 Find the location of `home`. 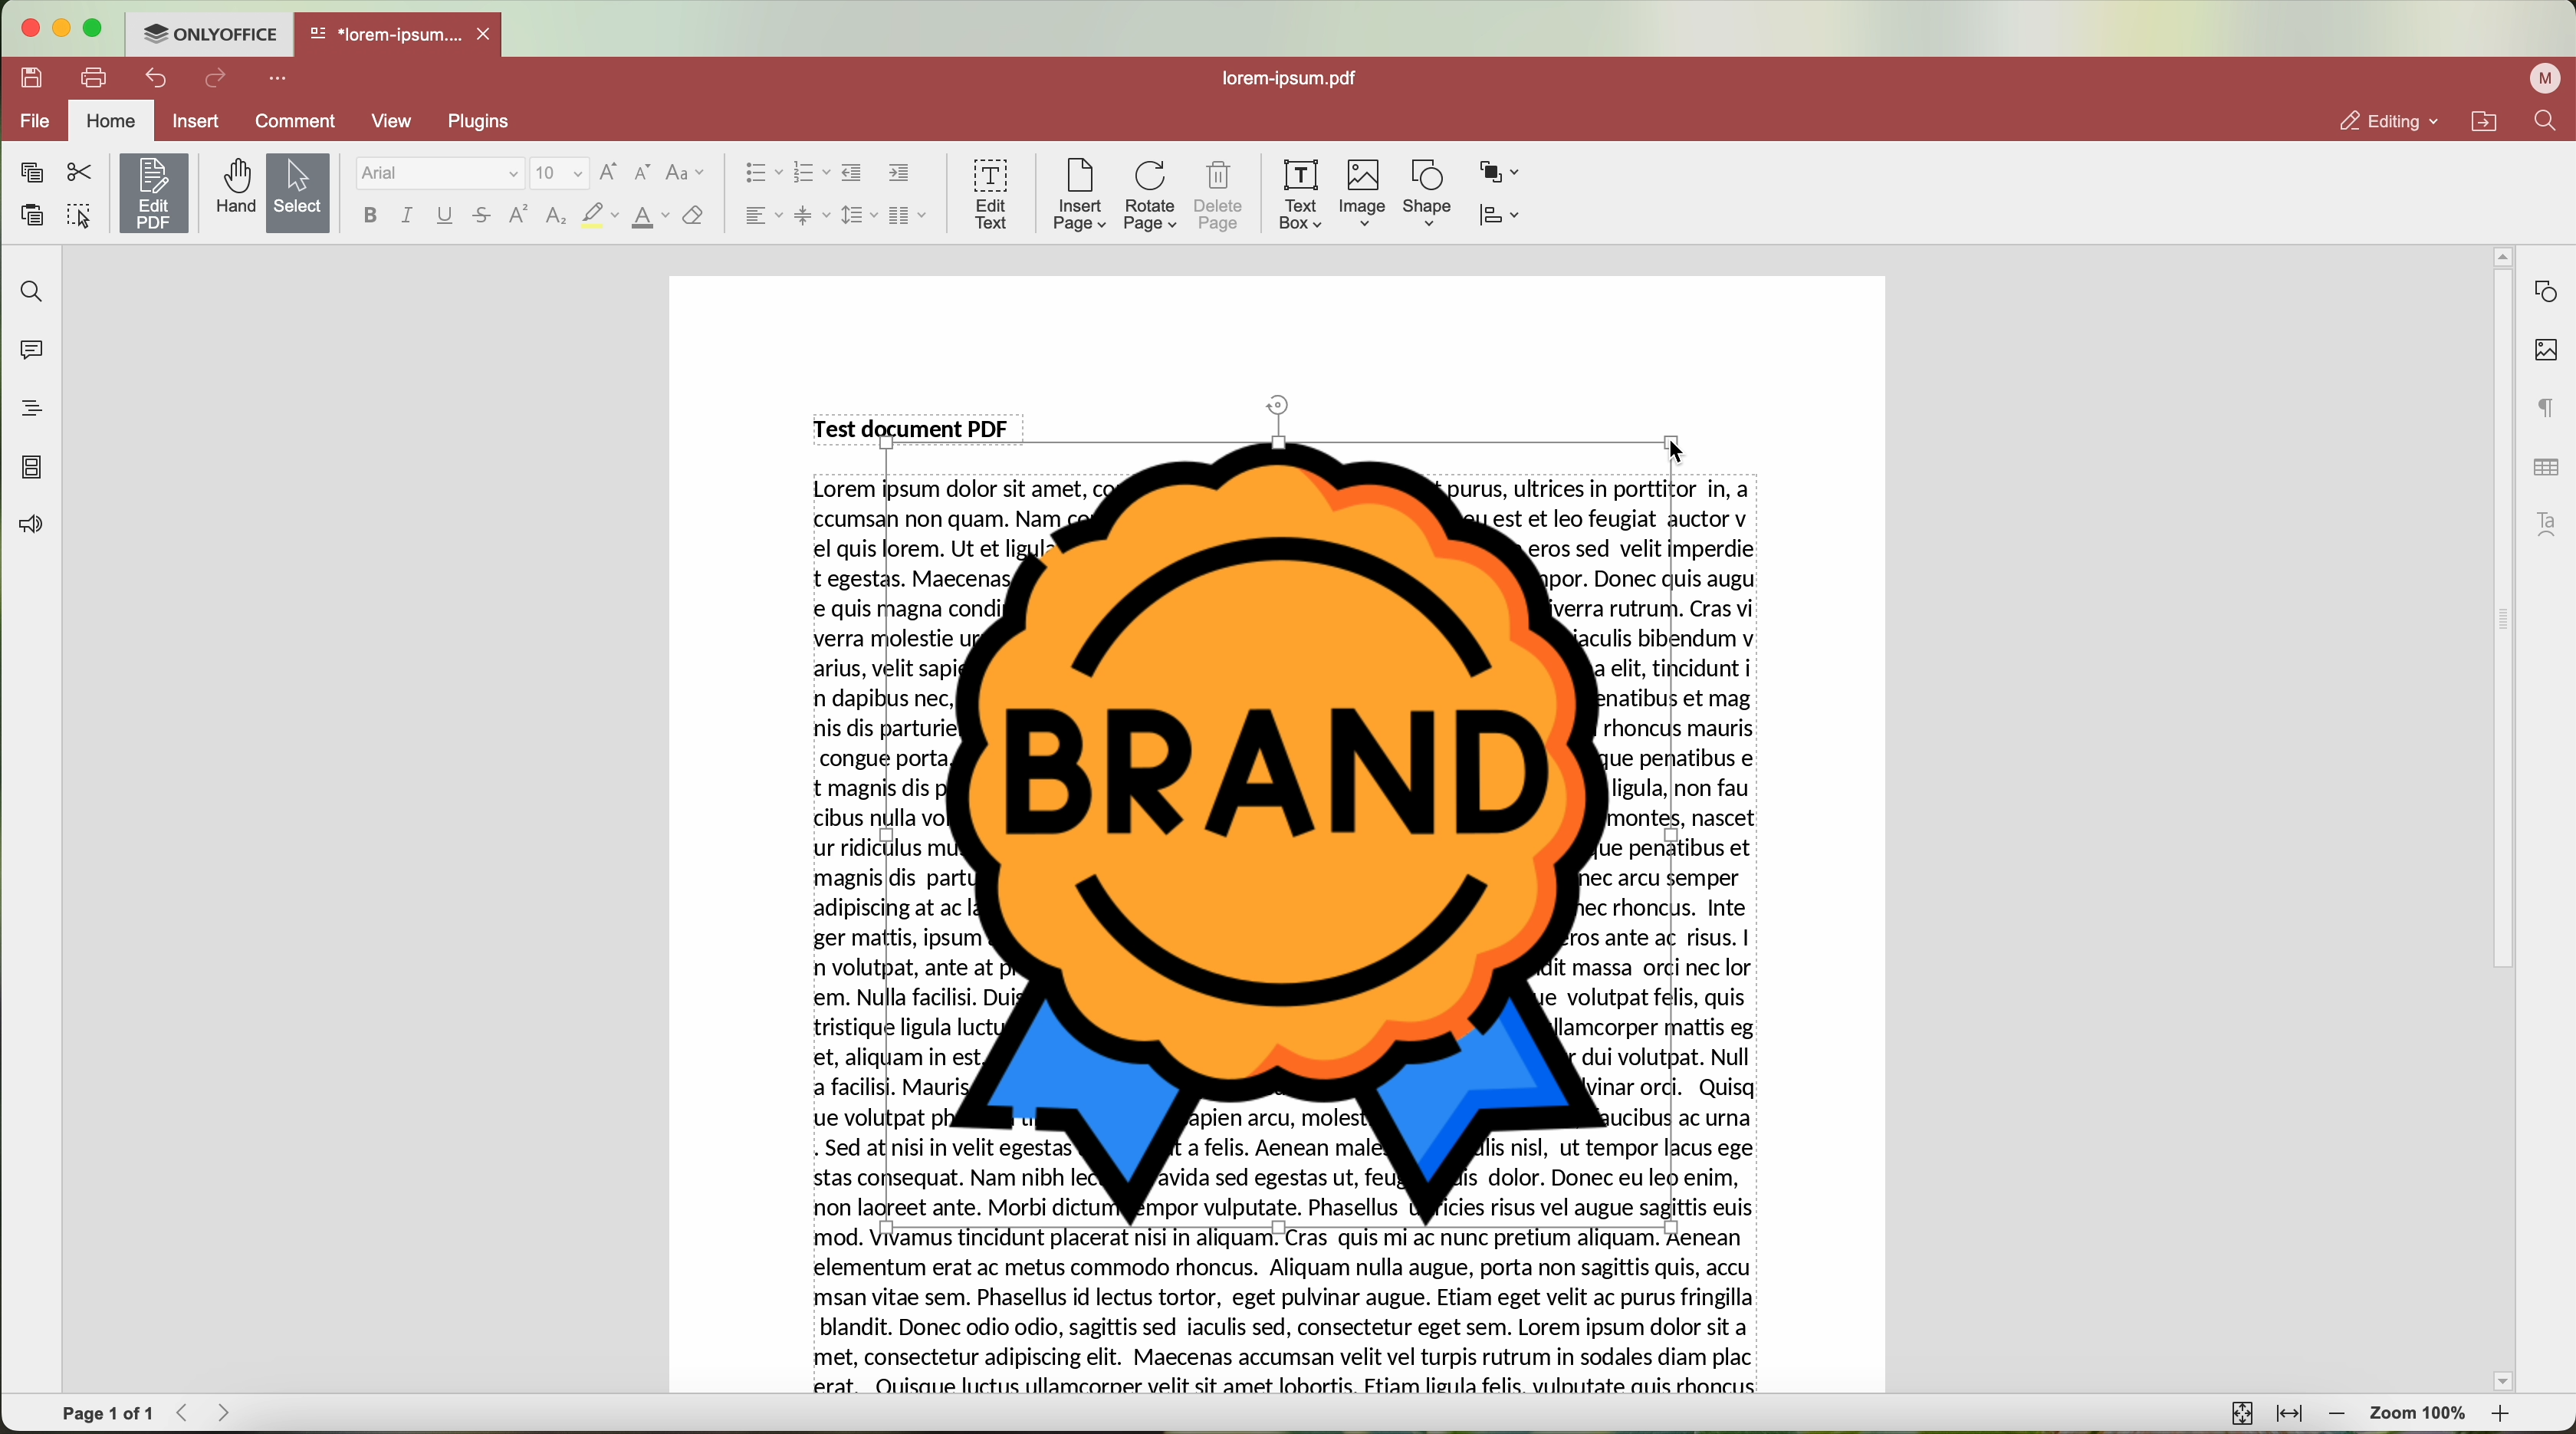

home is located at coordinates (111, 123).